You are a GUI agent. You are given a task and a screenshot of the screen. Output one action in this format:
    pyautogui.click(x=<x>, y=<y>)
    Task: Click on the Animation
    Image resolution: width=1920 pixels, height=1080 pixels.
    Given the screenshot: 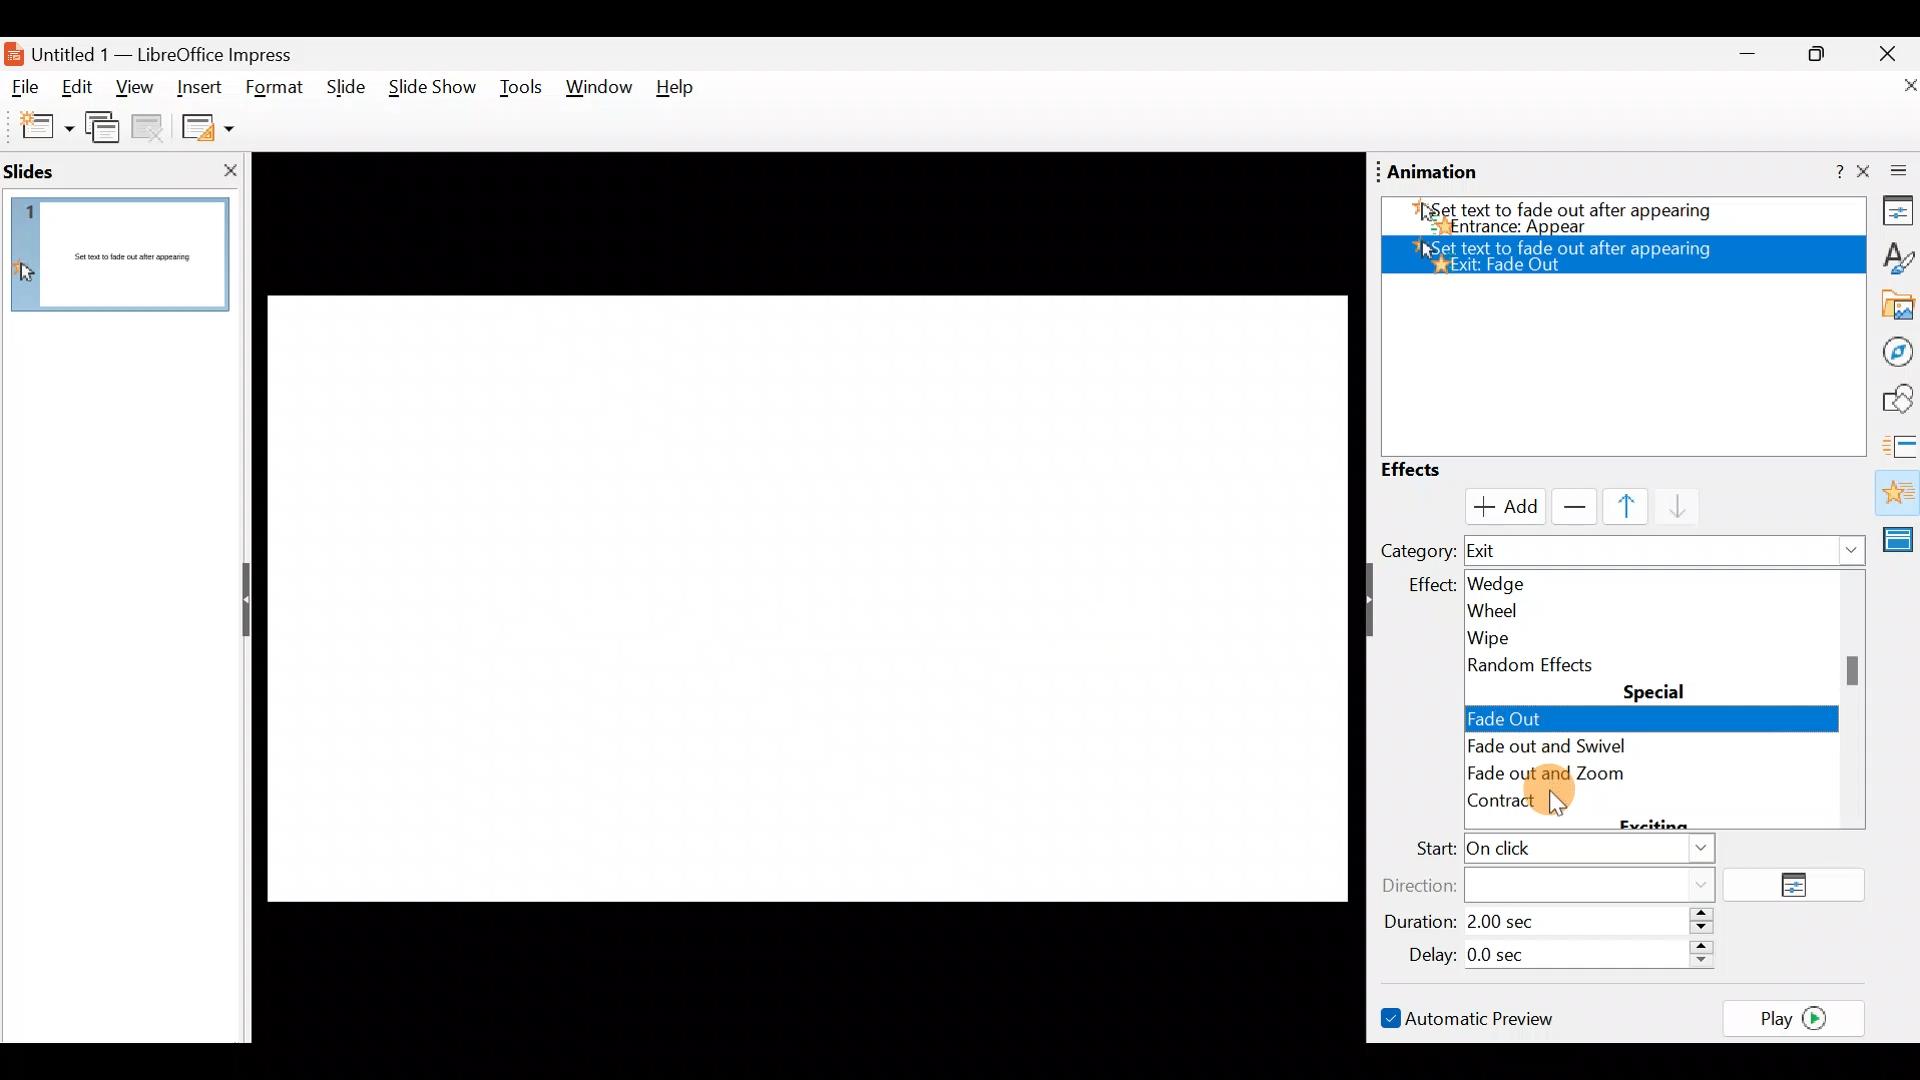 What is the action you would take?
    pyautogui.click(x=1434, y=172)
    